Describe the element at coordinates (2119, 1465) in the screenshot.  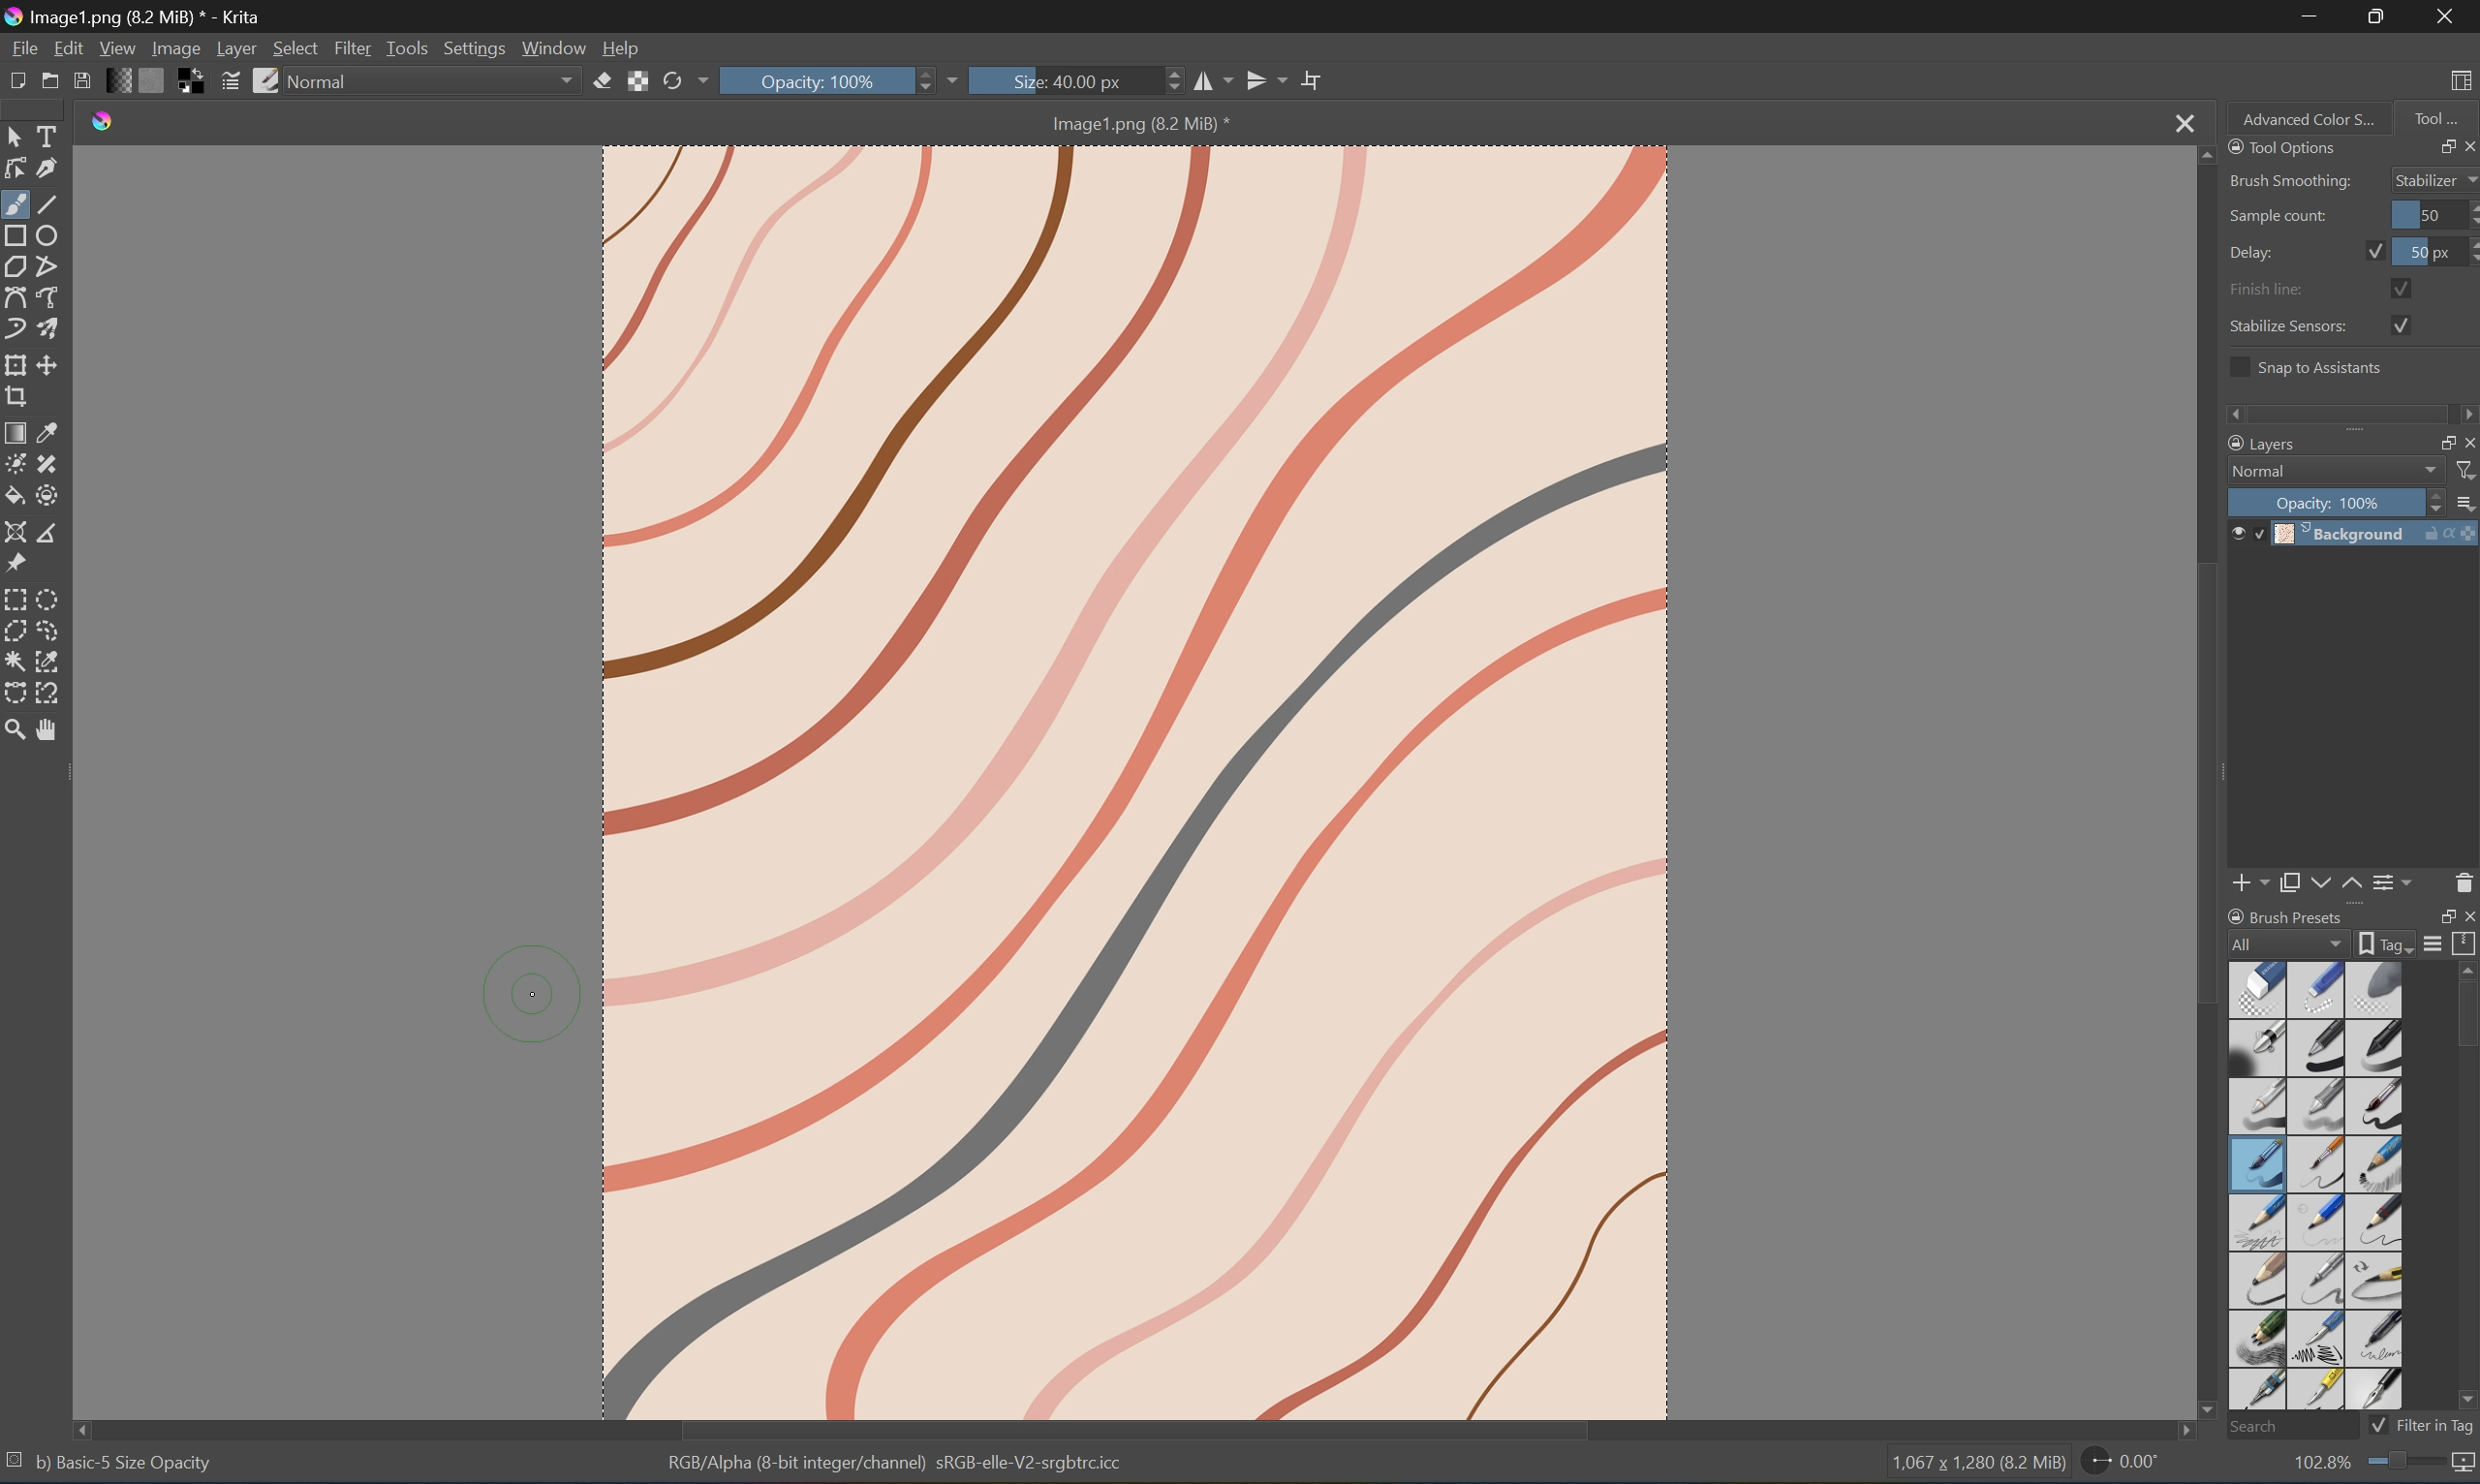
I see `0.00°` at that location.